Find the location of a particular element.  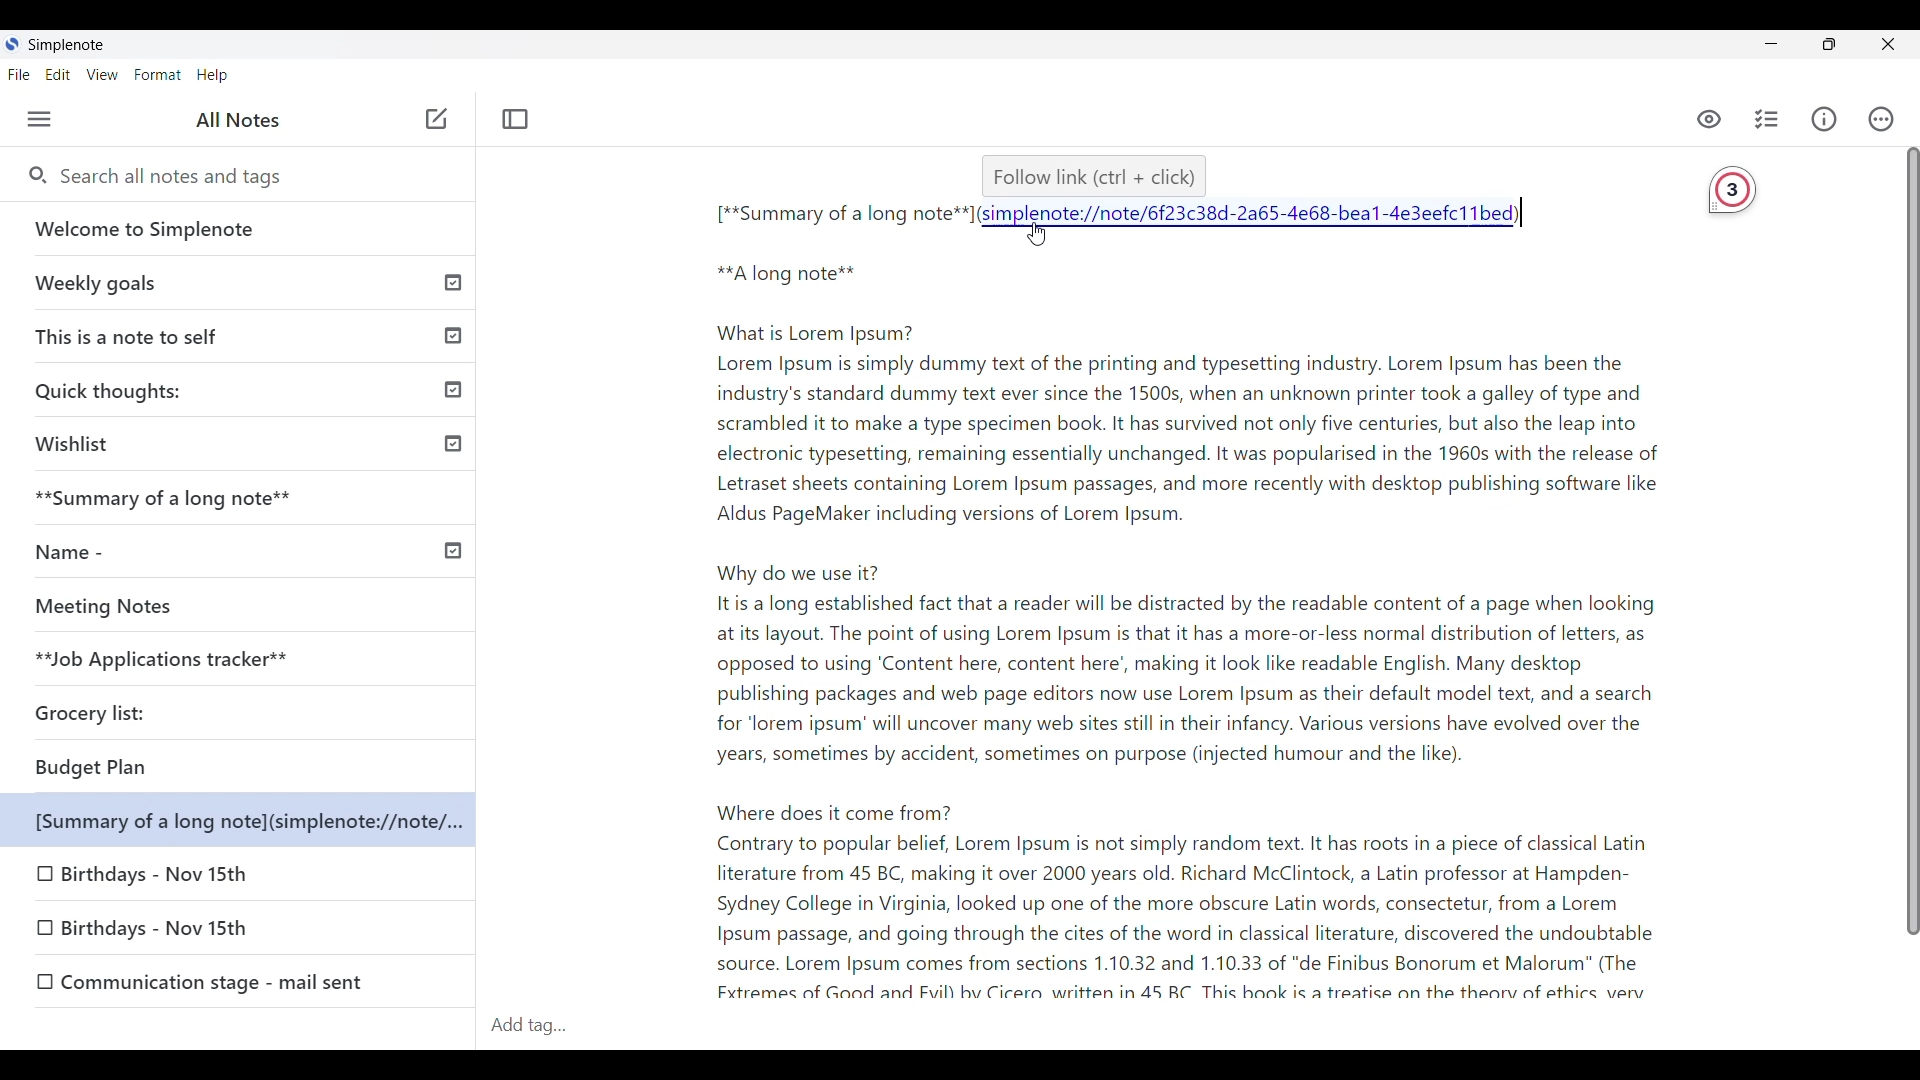

Markdown preview is located at coordinates (1700, 116).